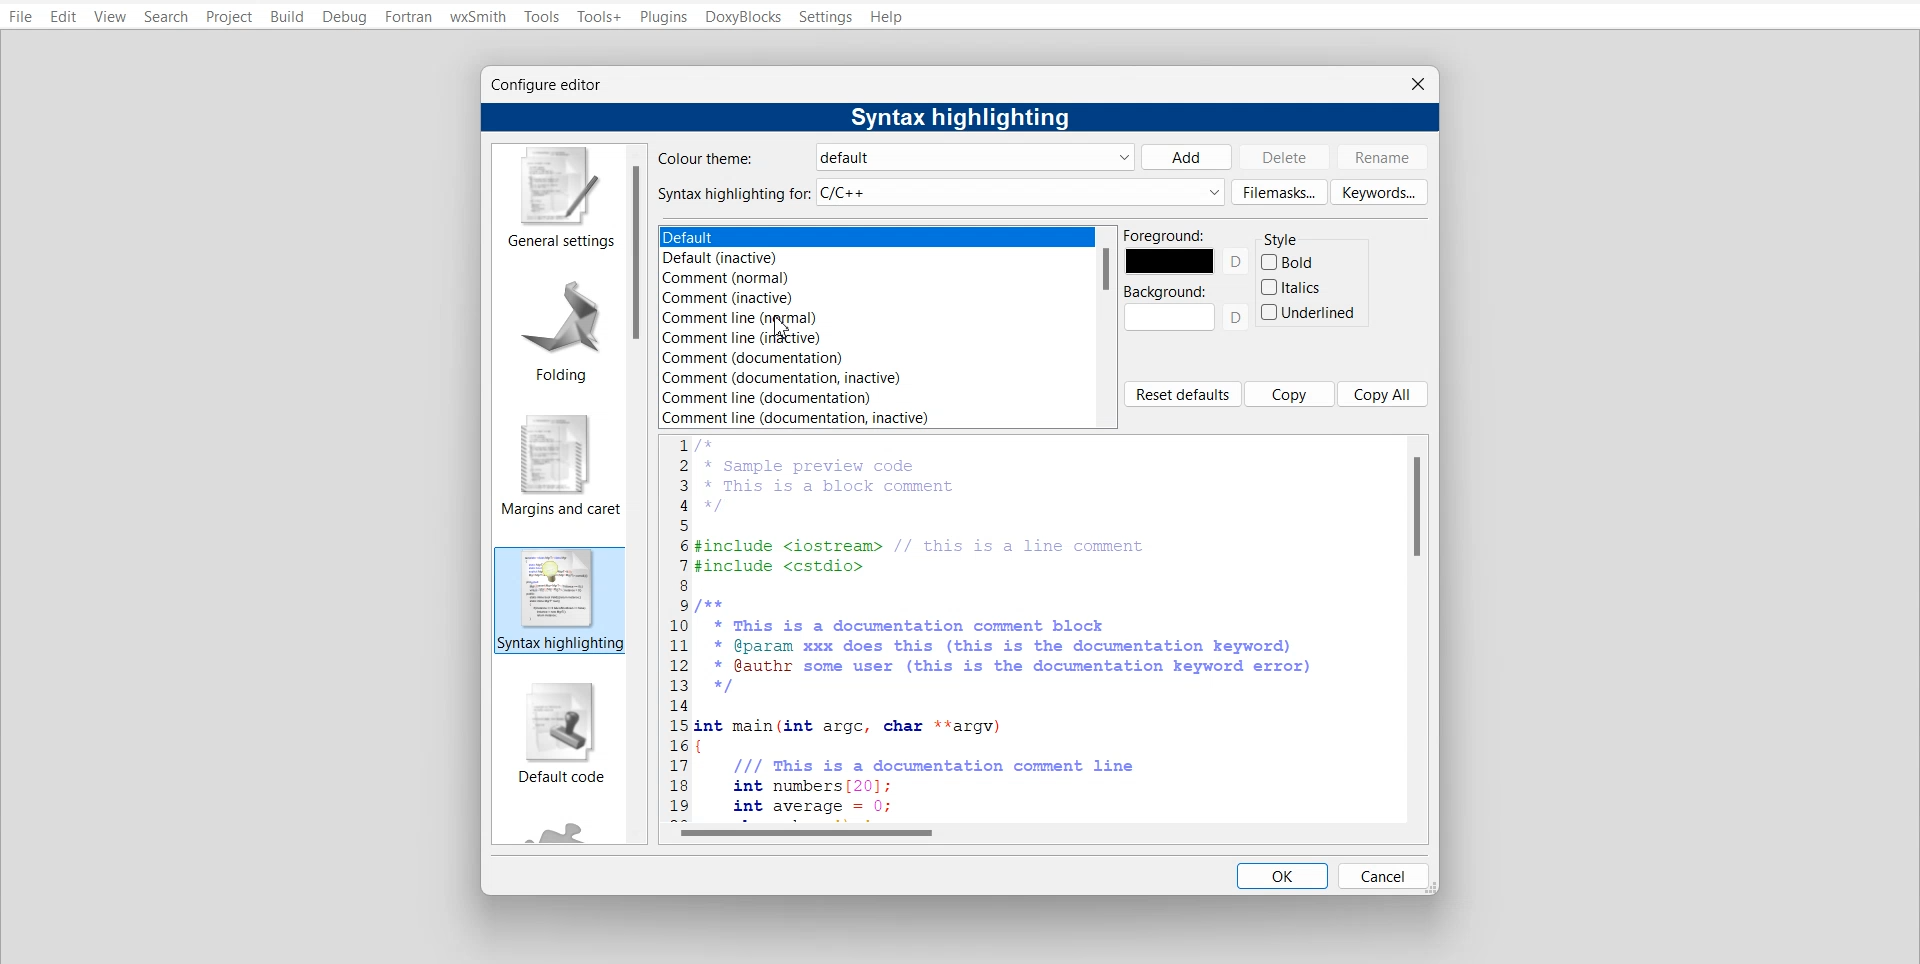  Describe the element at coordinates (1417, 81) in the screenshot. I see `Close` at that location.